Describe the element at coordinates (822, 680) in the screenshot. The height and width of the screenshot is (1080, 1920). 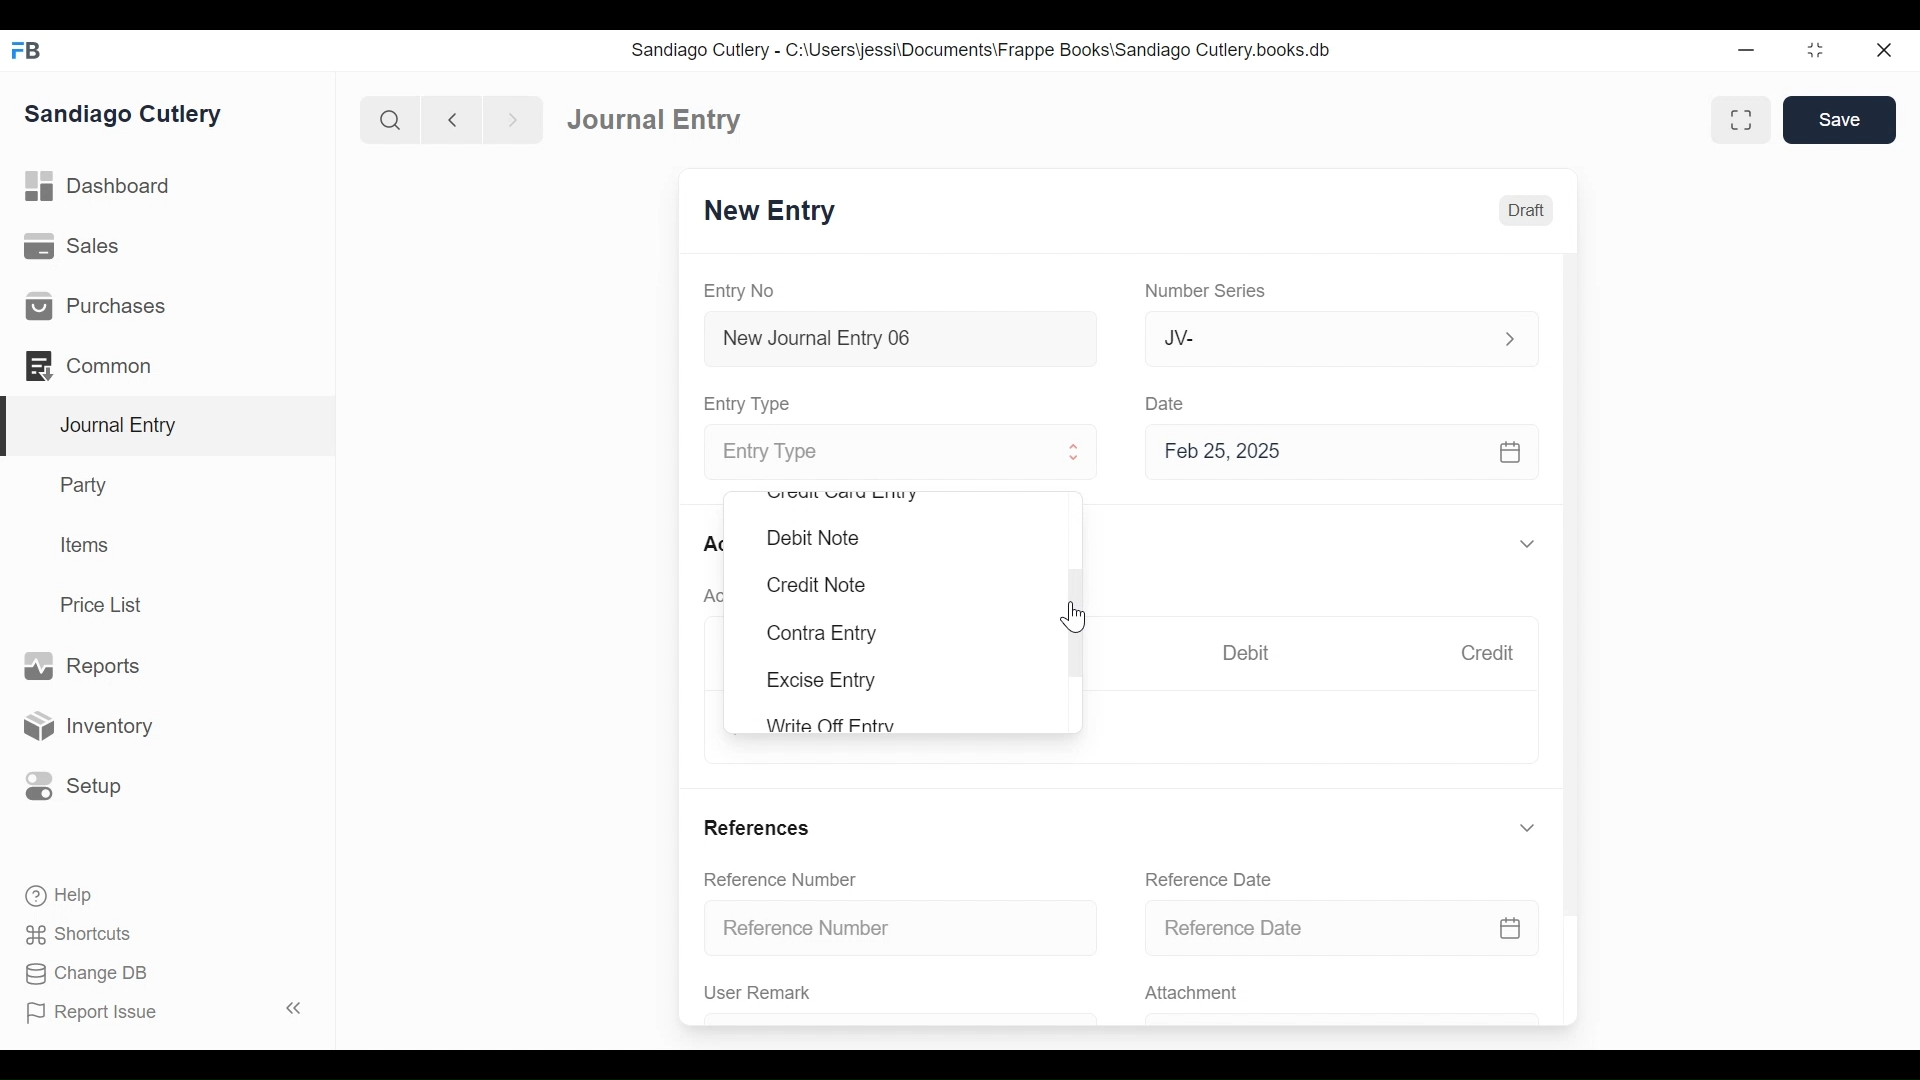
I see `Excise Entry` at that location.